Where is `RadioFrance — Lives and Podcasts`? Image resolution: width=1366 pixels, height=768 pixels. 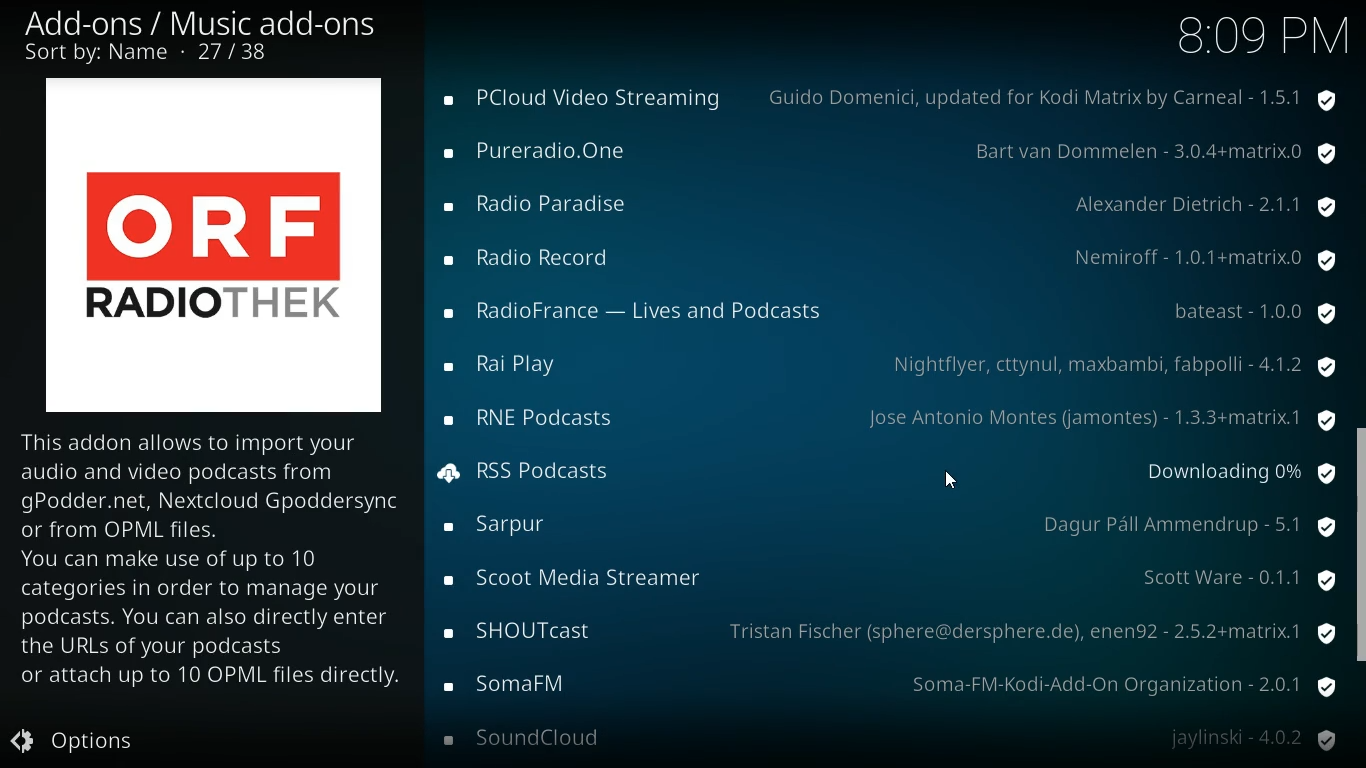 RadioFrance — Lives and Podcasts is located at coordinates (637, 313).